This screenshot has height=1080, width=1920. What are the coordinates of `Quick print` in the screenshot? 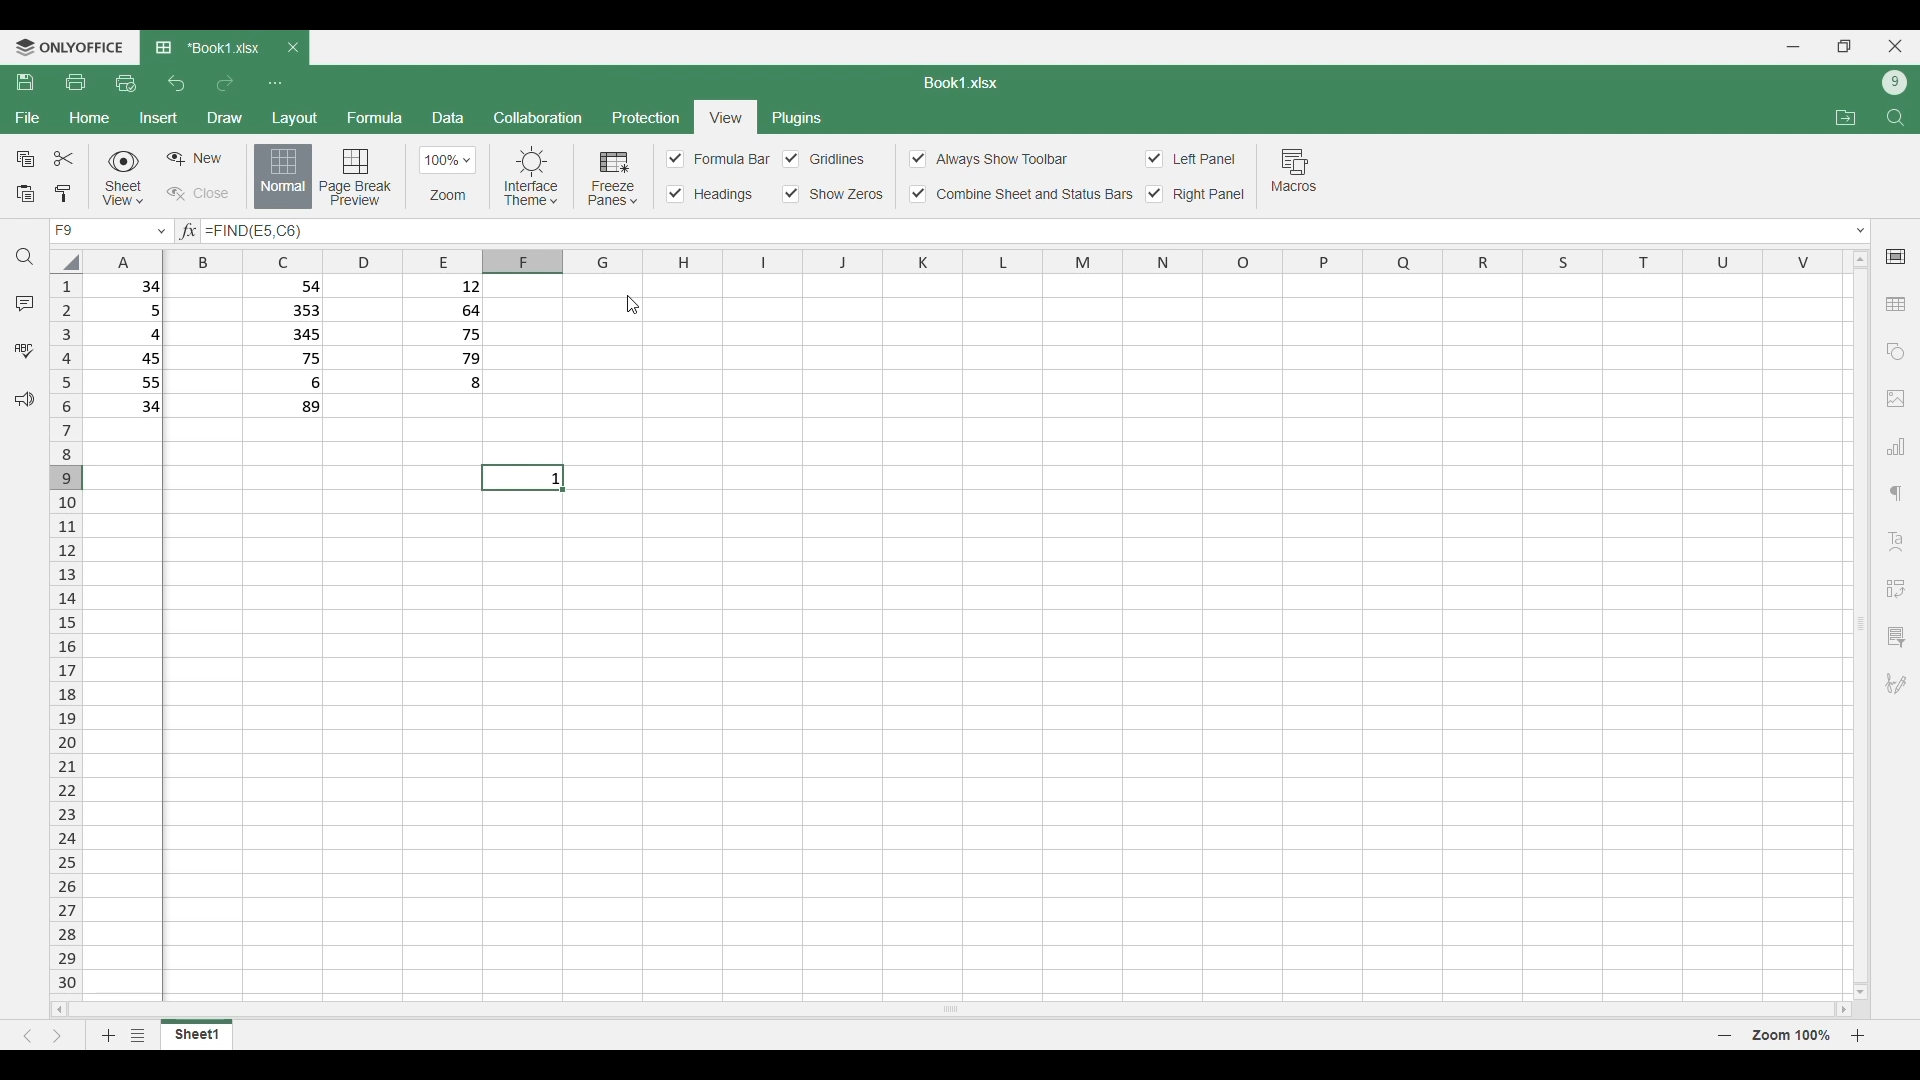 It's located at (126, 84).